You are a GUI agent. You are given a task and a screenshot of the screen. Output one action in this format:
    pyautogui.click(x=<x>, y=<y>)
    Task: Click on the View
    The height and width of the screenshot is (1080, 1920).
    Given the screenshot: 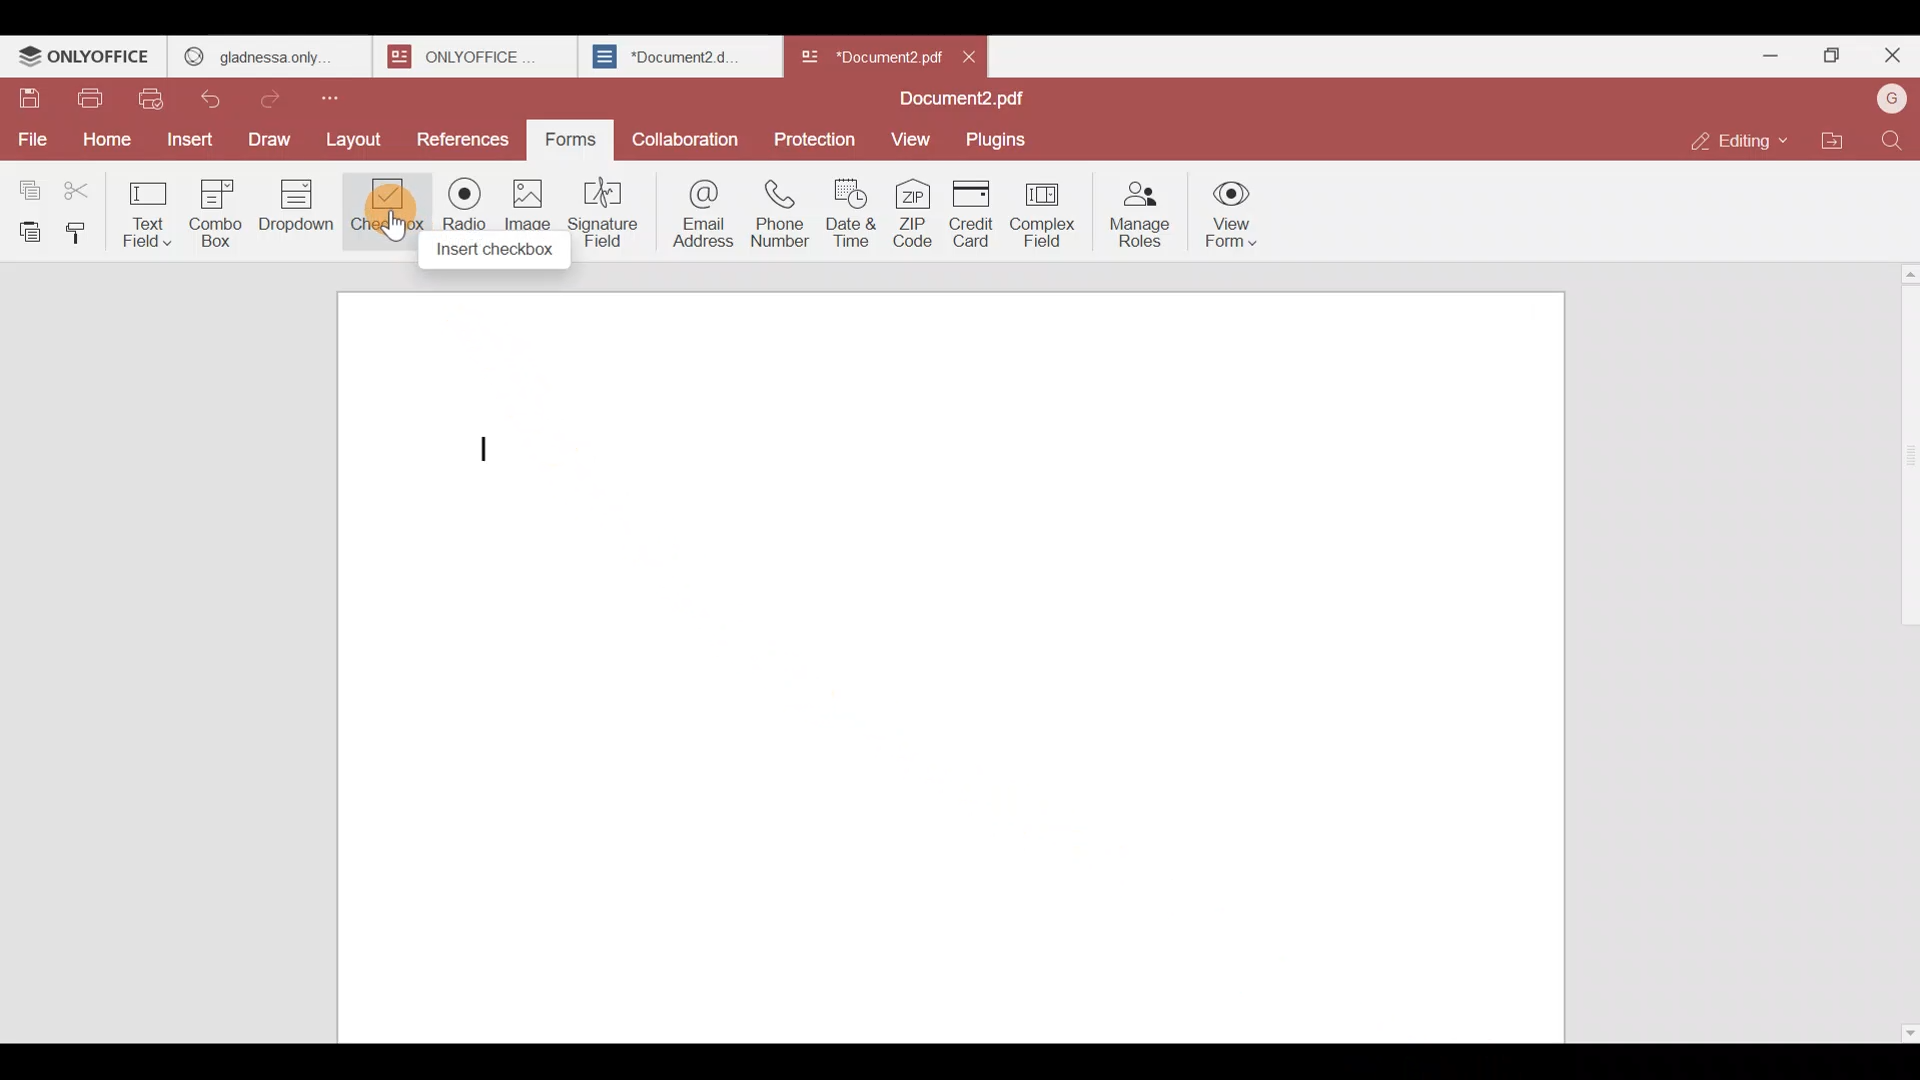 What is the action you would take?
    pyautogui.click(x=914, y=139)
    